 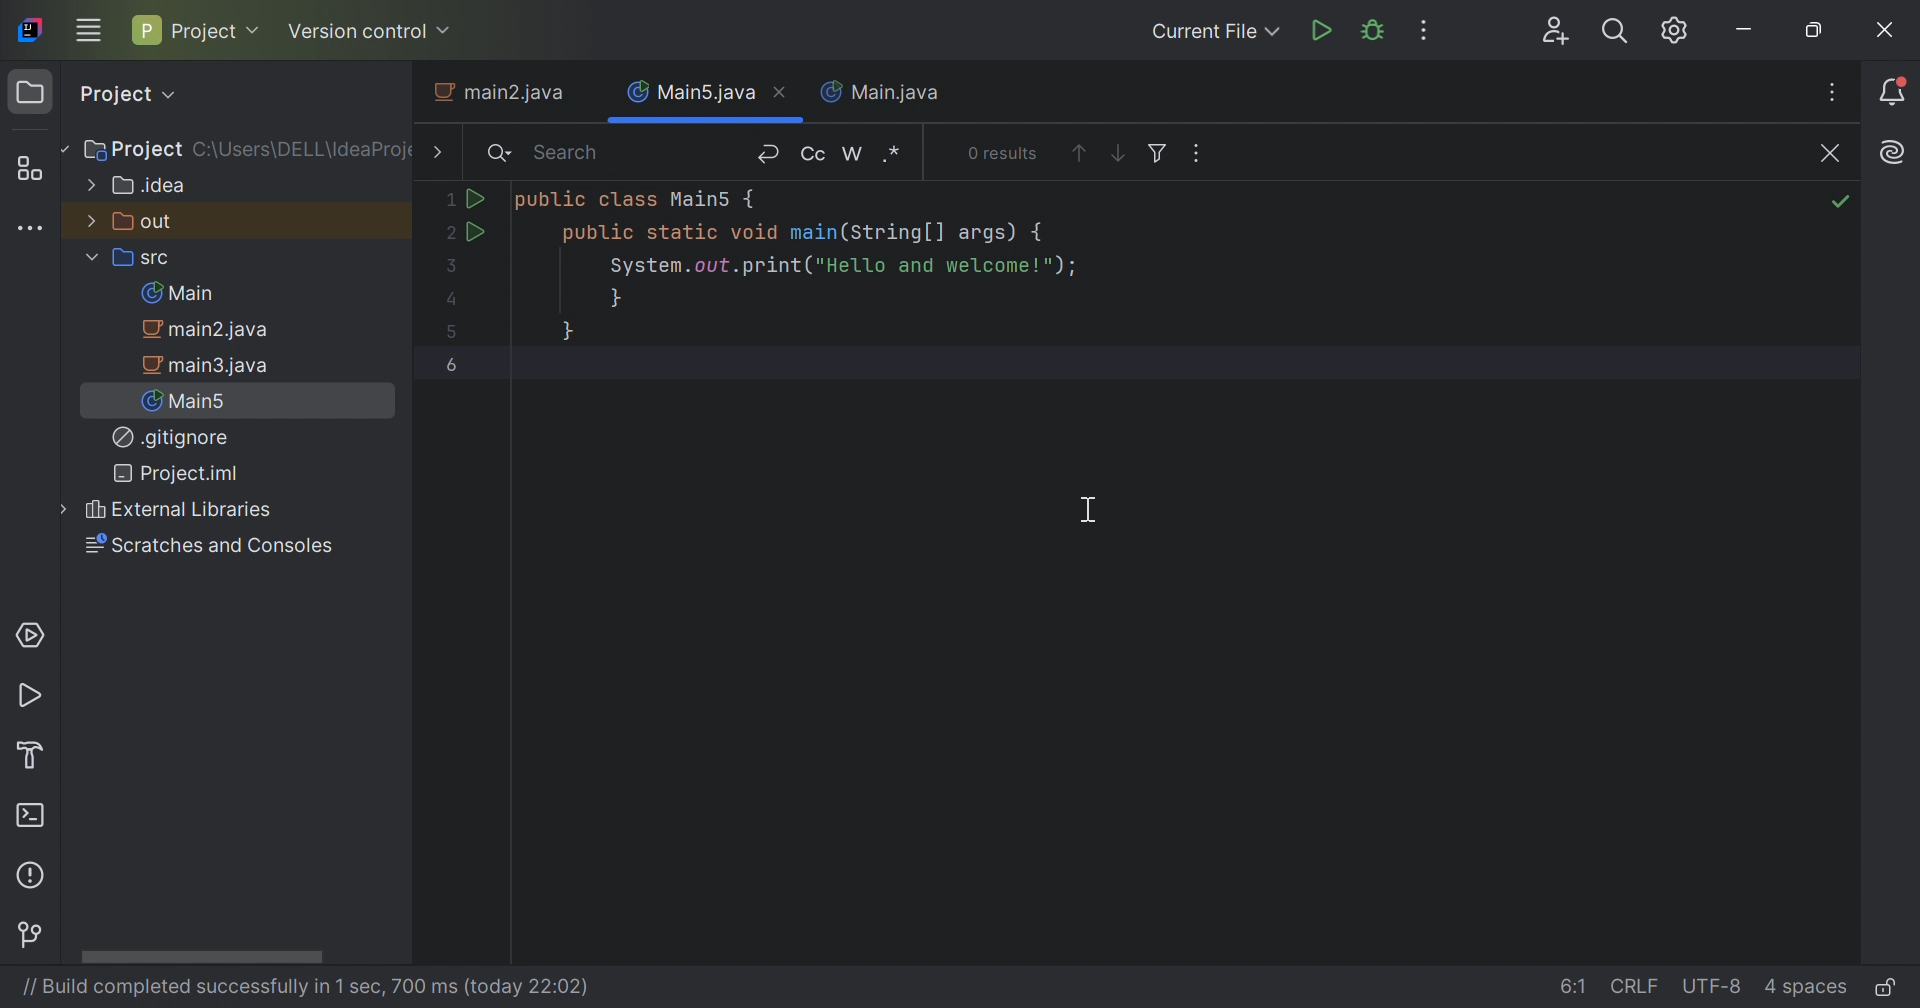 What do you see at coordinates (1842, 202) in the screenshot?
I see `no problems found` at bounding box center [1842, 202].